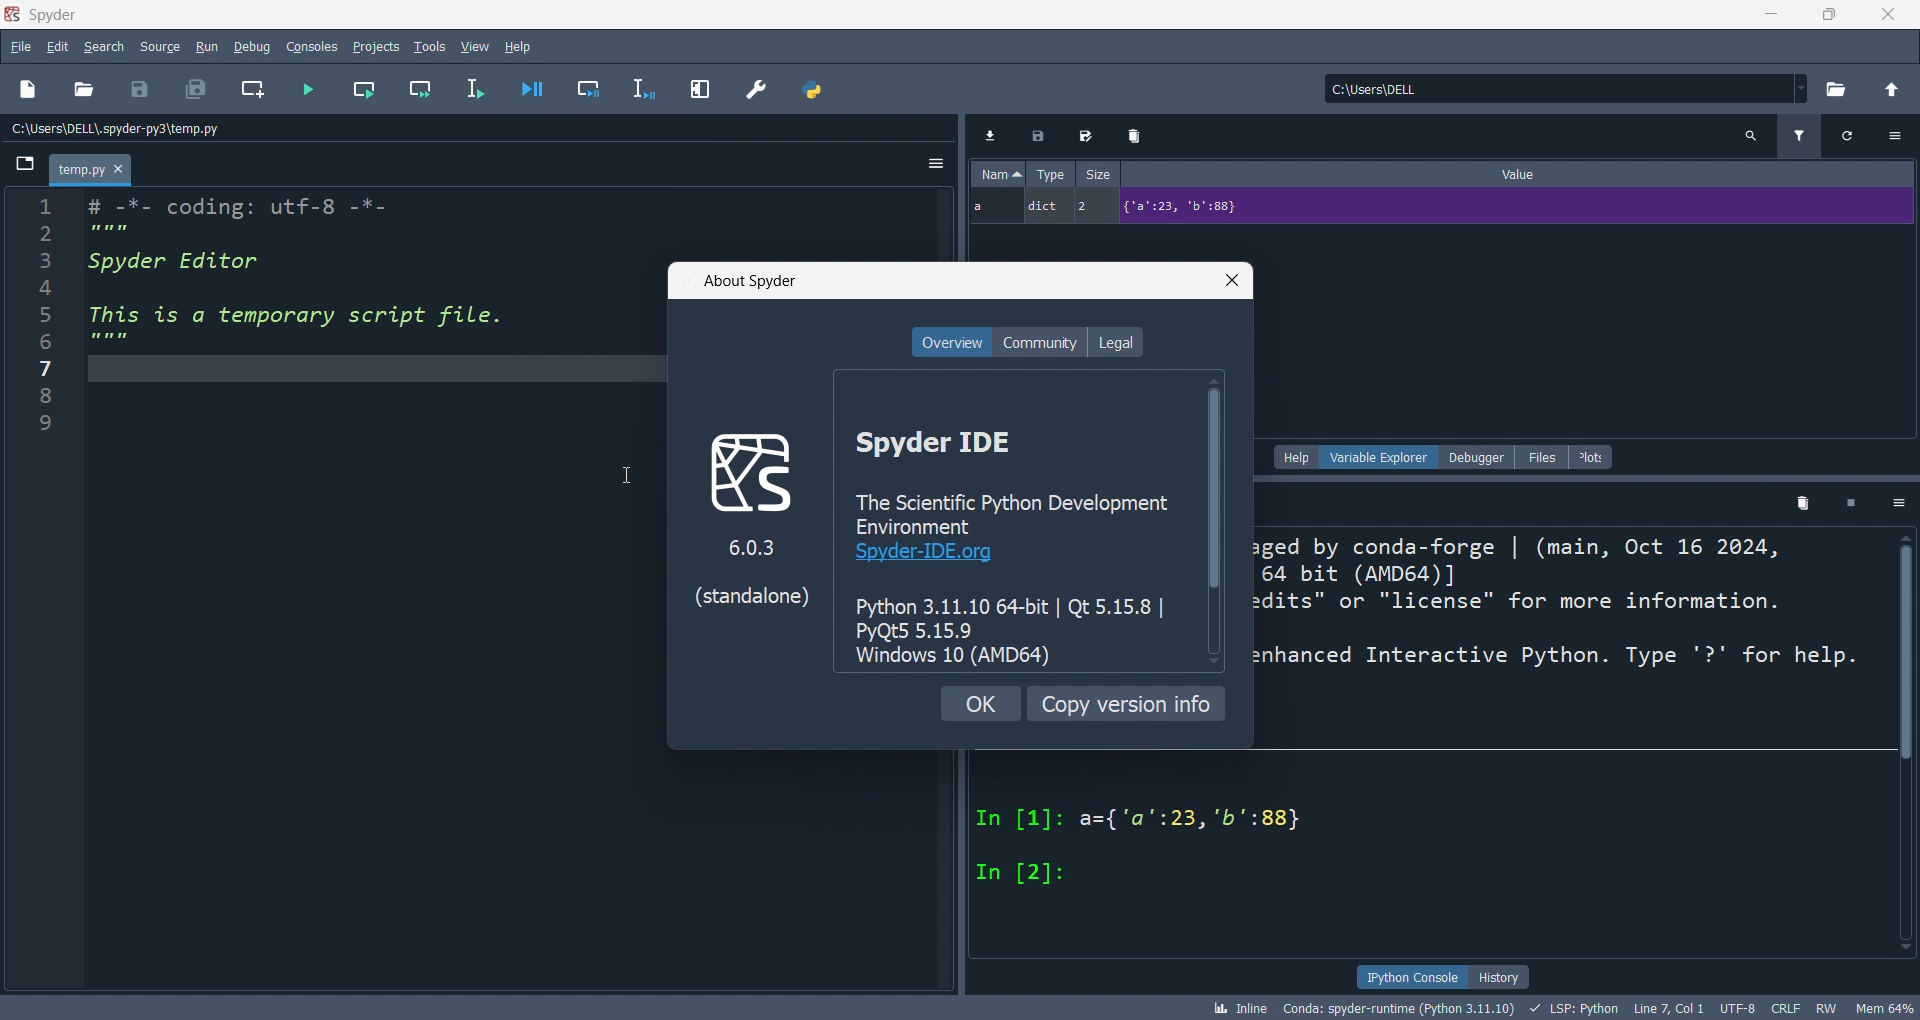 The image size is (1920, 1020). Describe the element at coordinates (1137, 135) in the screenshot. I see `Delete` at that location.